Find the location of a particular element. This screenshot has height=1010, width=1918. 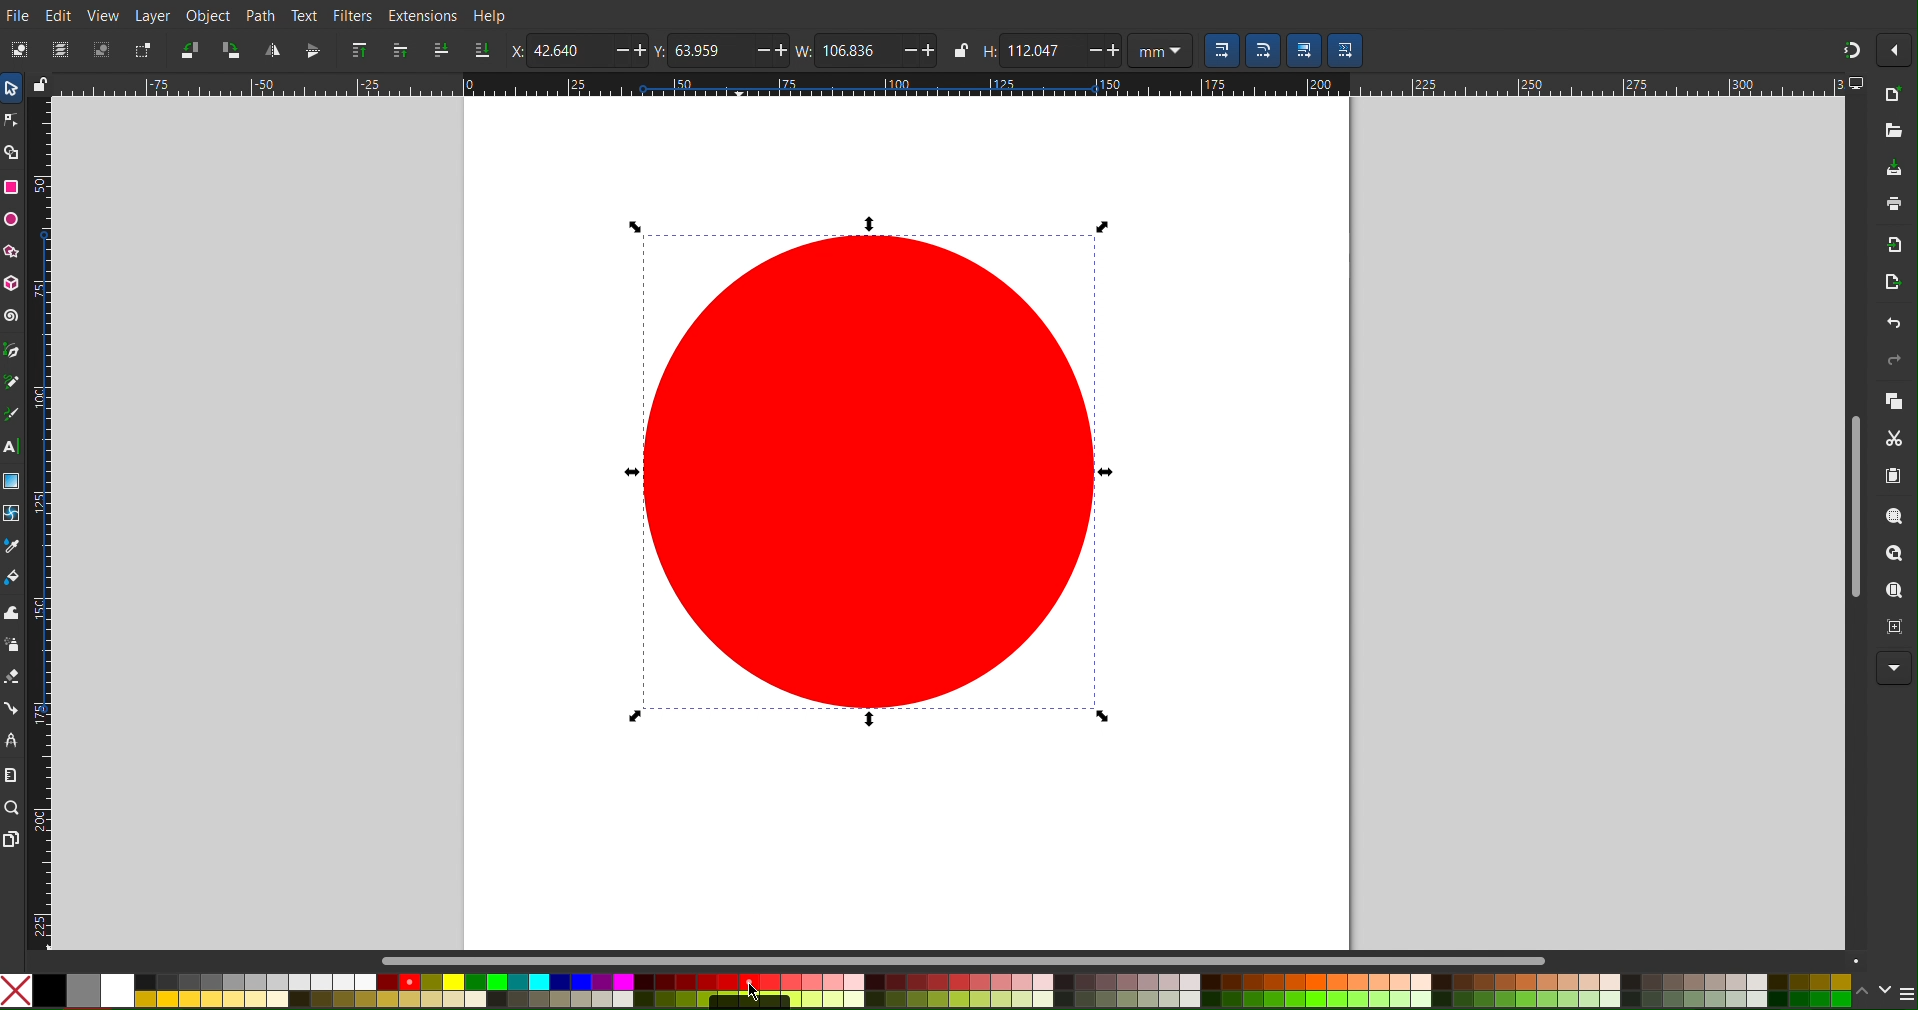

Horizontal Ruler is located at coordinates (949, 84).